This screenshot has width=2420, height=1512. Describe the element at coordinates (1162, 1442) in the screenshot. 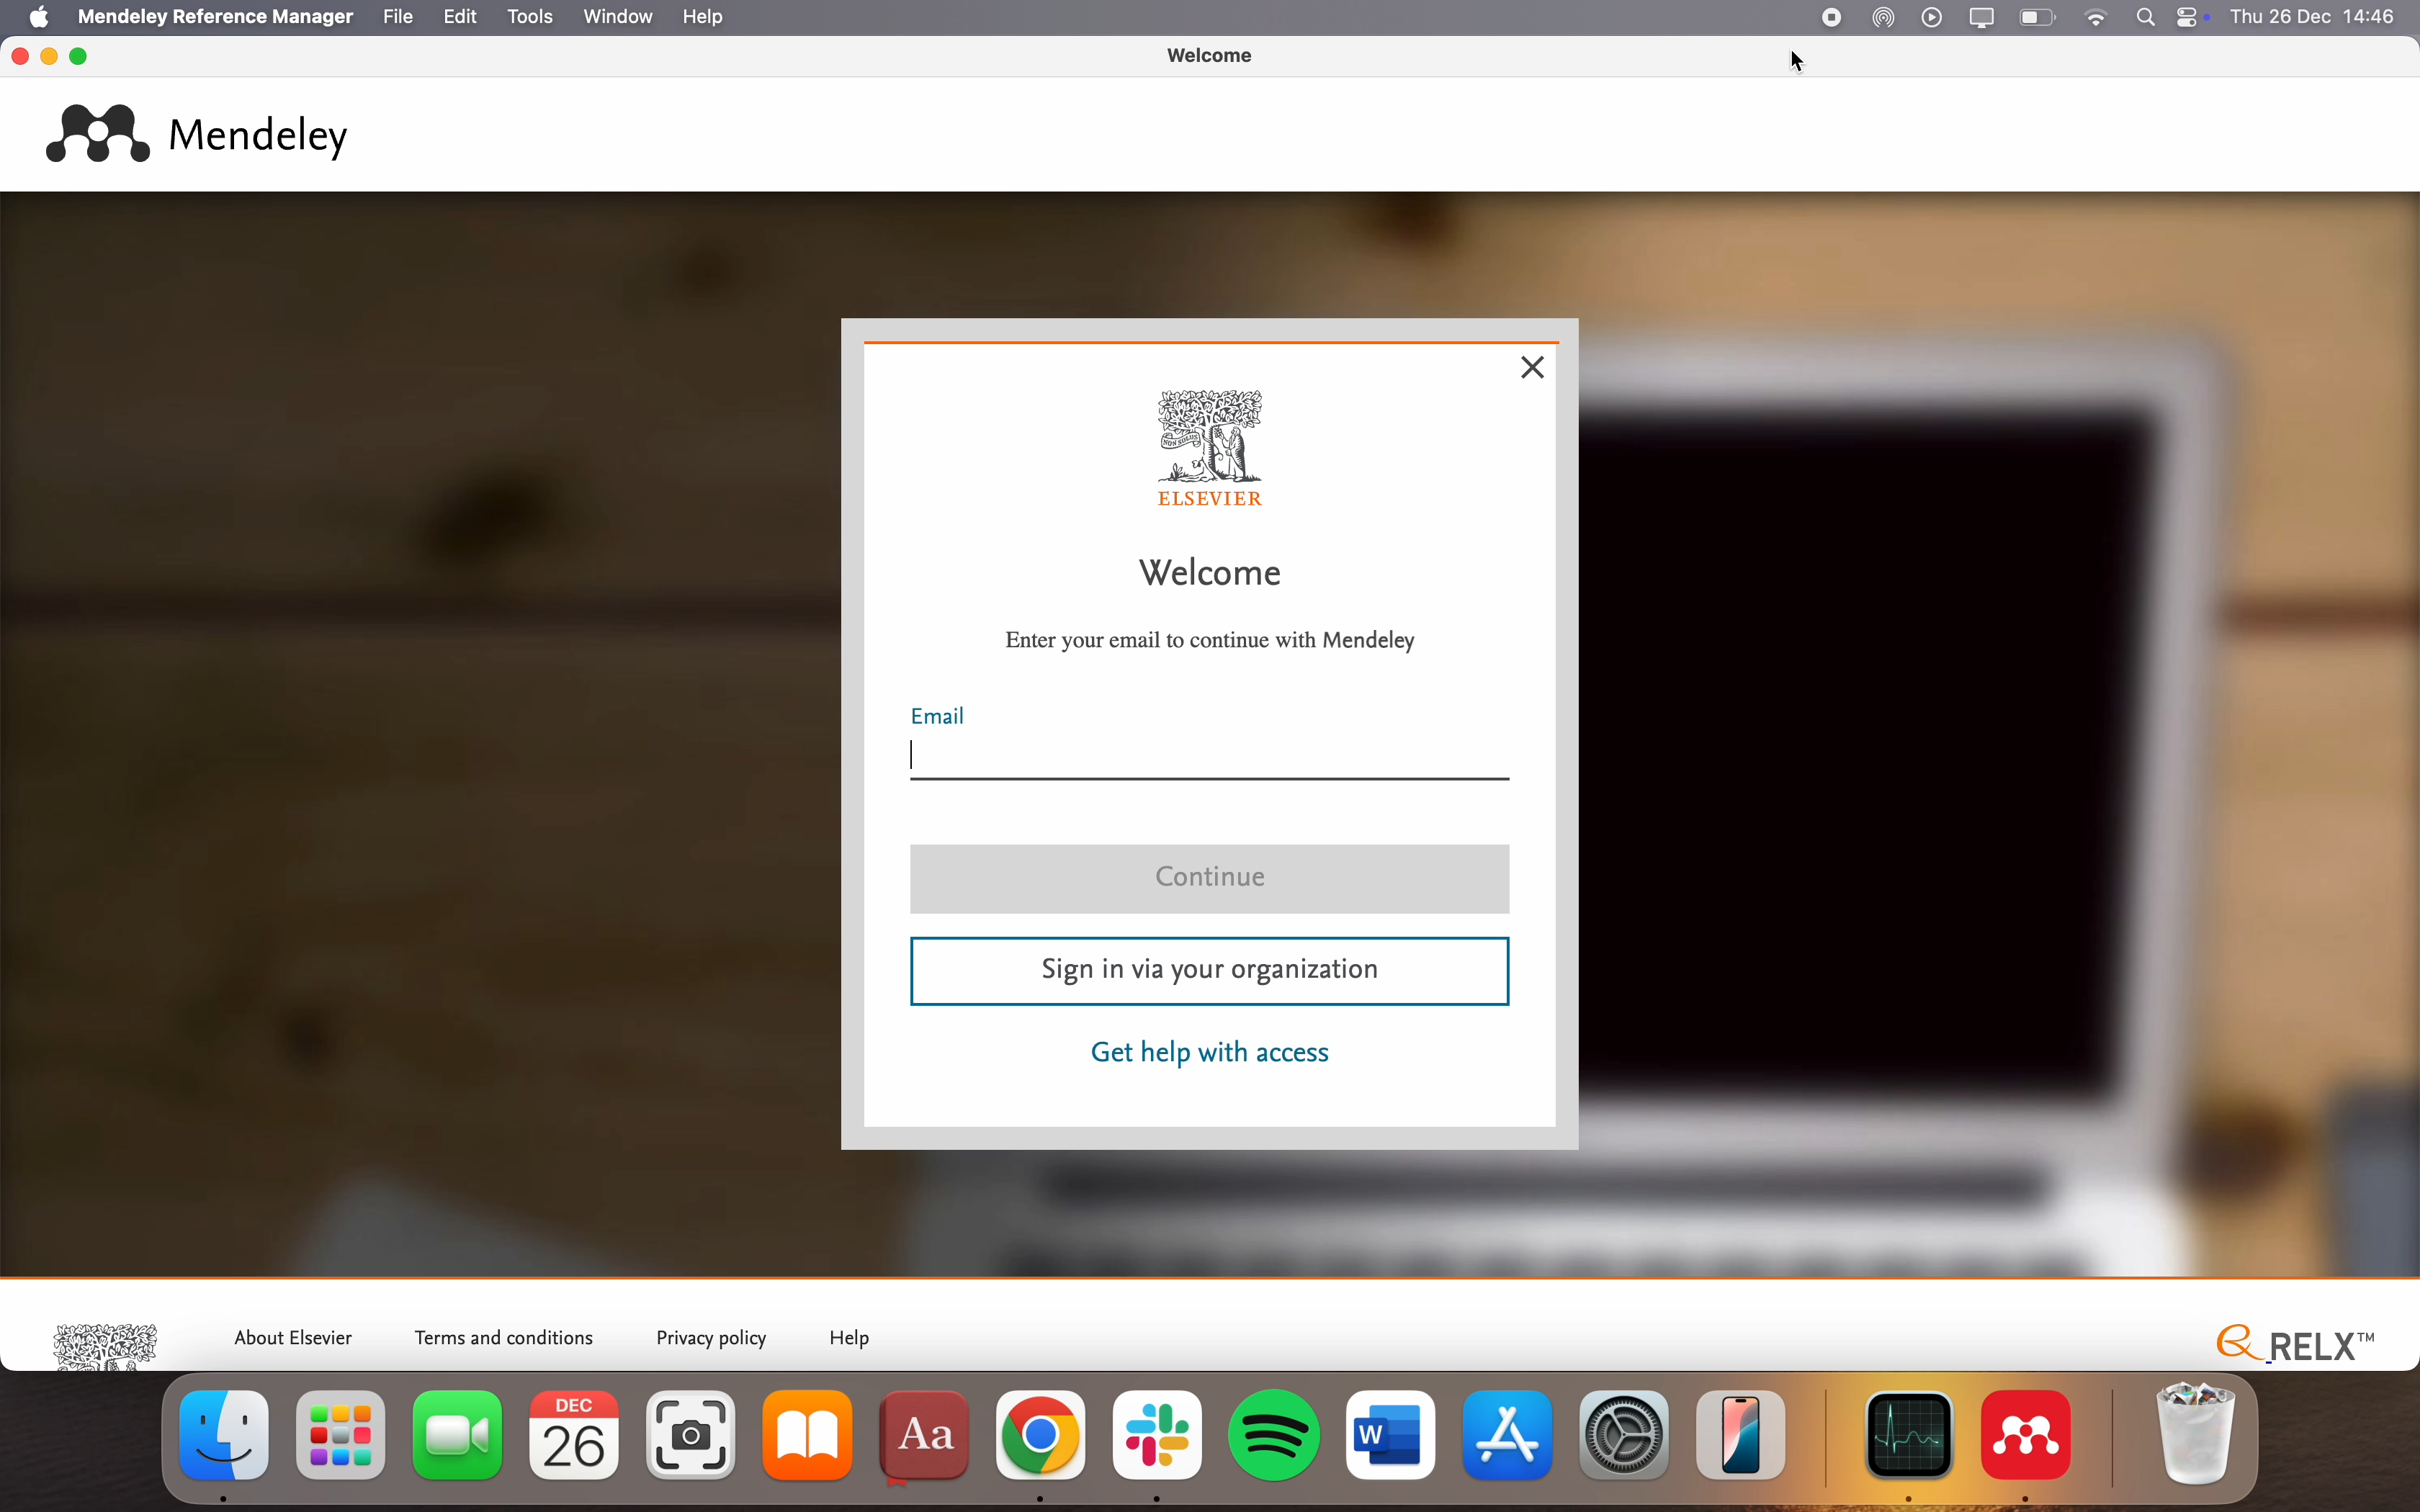

I see `Slack` at that location.